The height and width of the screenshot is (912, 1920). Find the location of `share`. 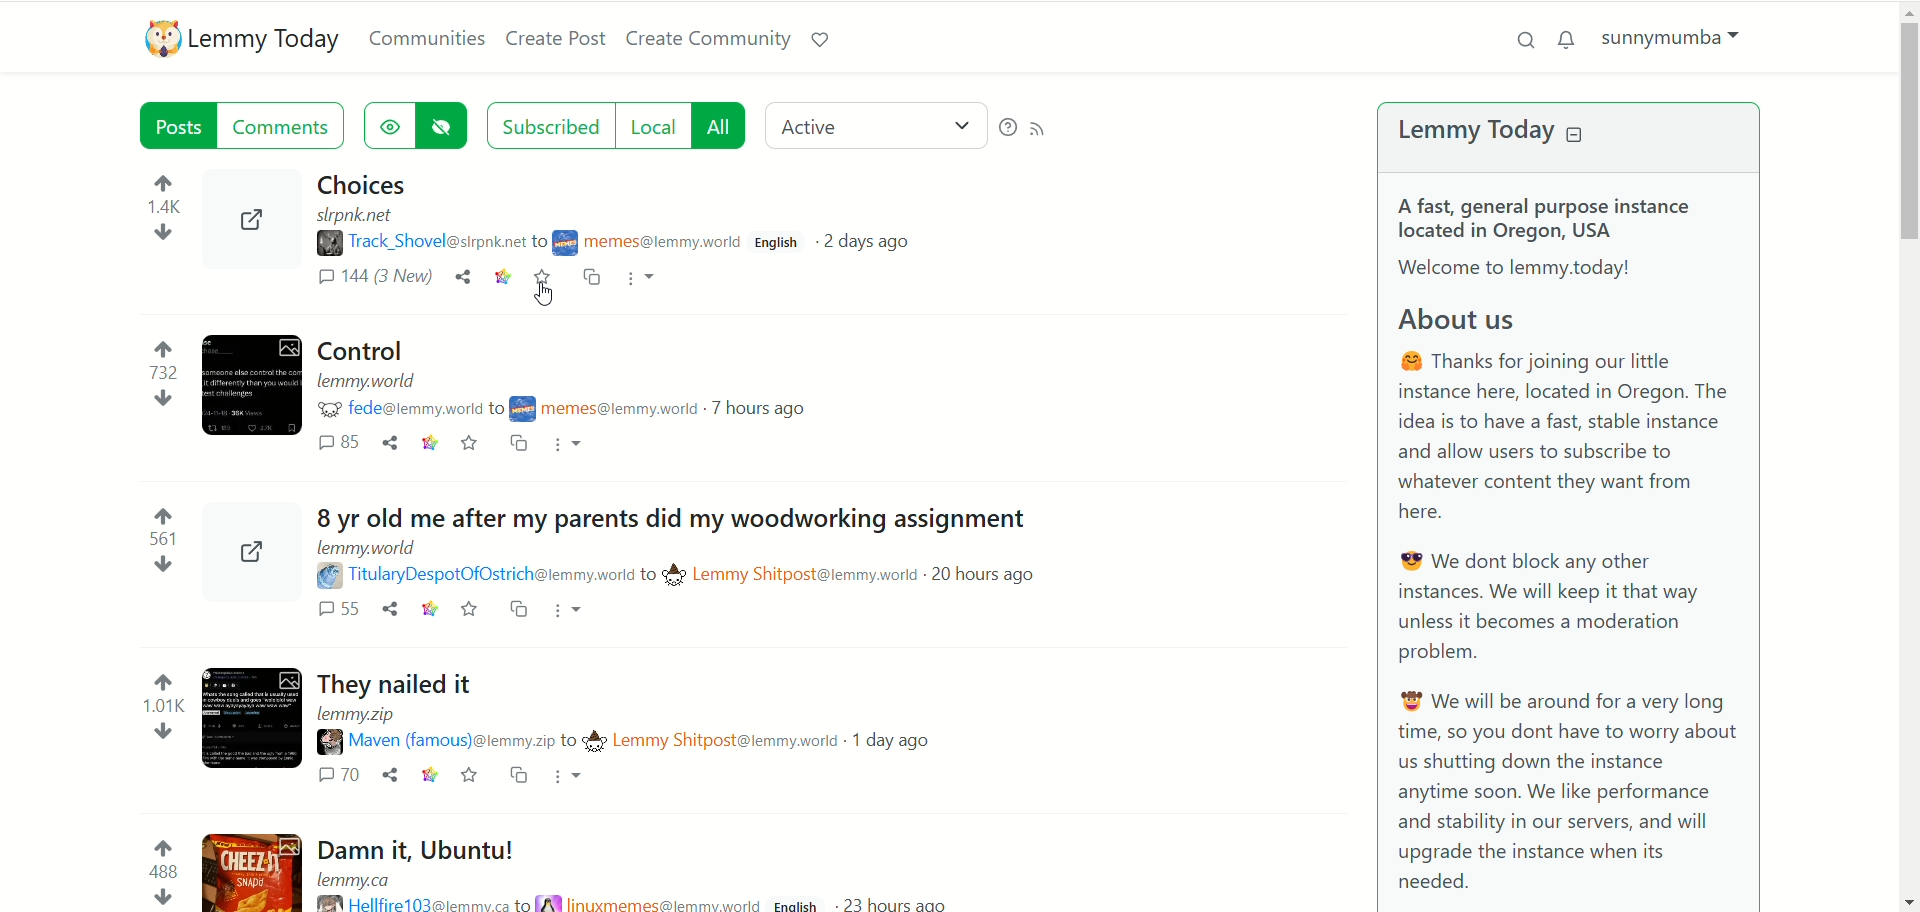

share is located at coordinates (388, 610).